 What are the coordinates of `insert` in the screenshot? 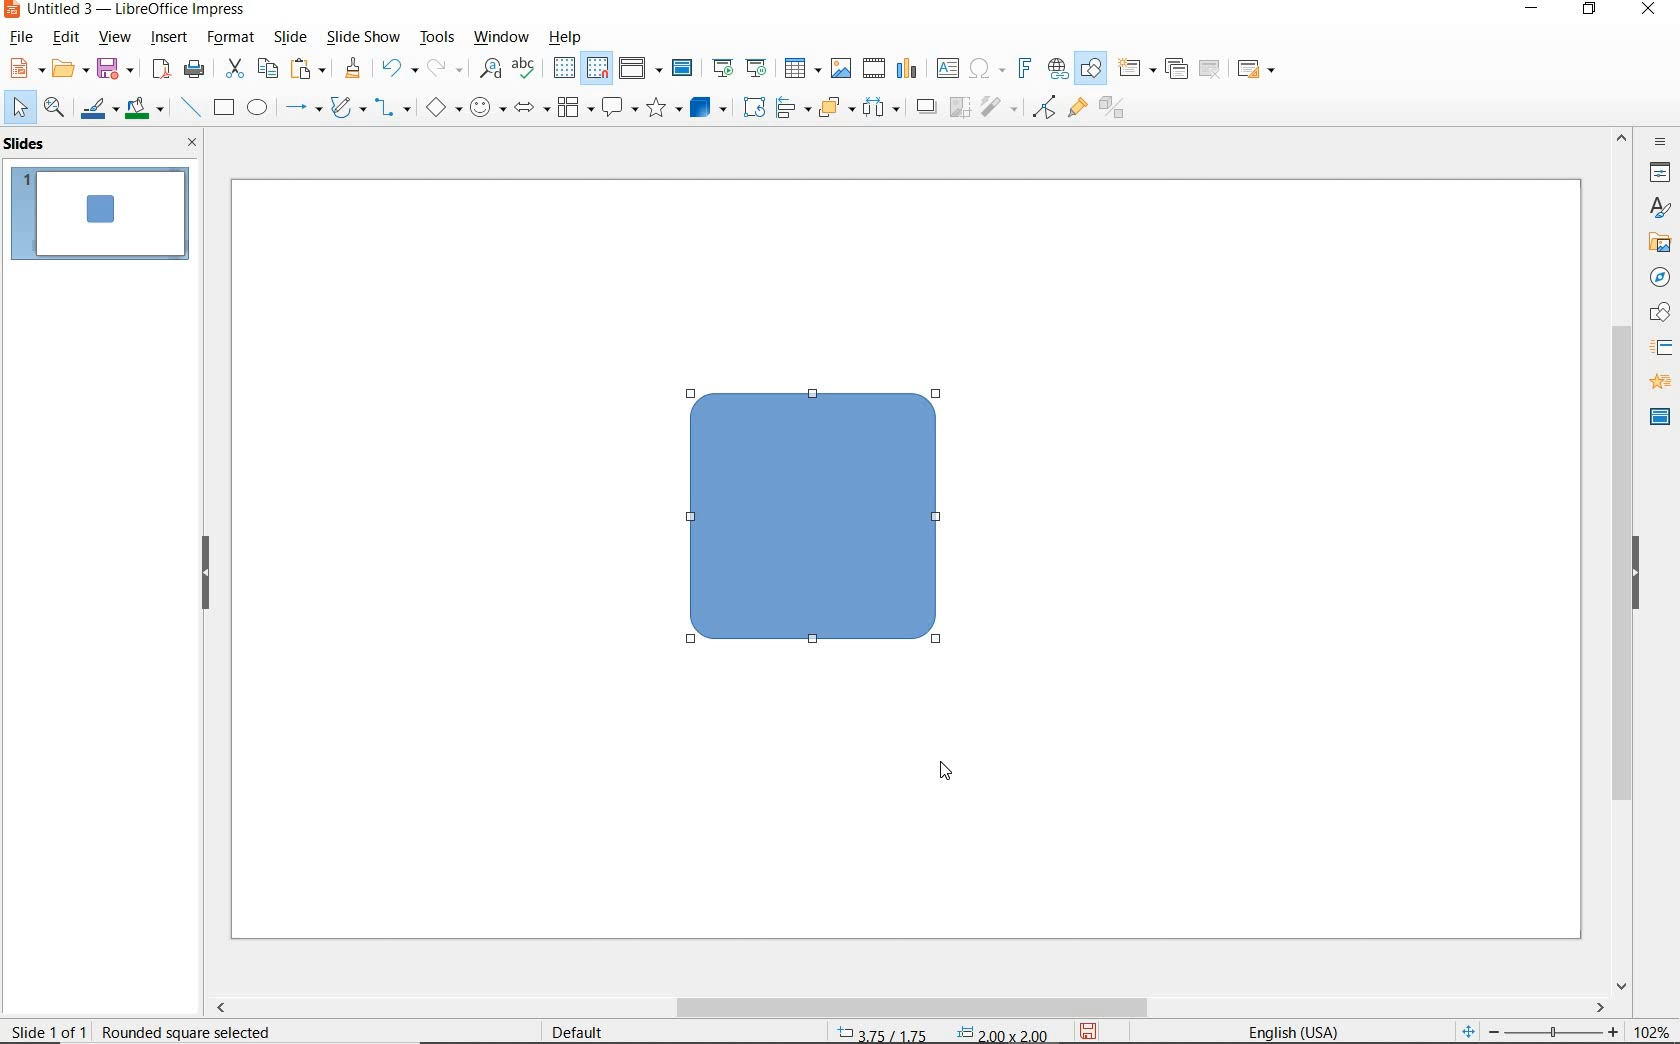 It's located at (172, 39).